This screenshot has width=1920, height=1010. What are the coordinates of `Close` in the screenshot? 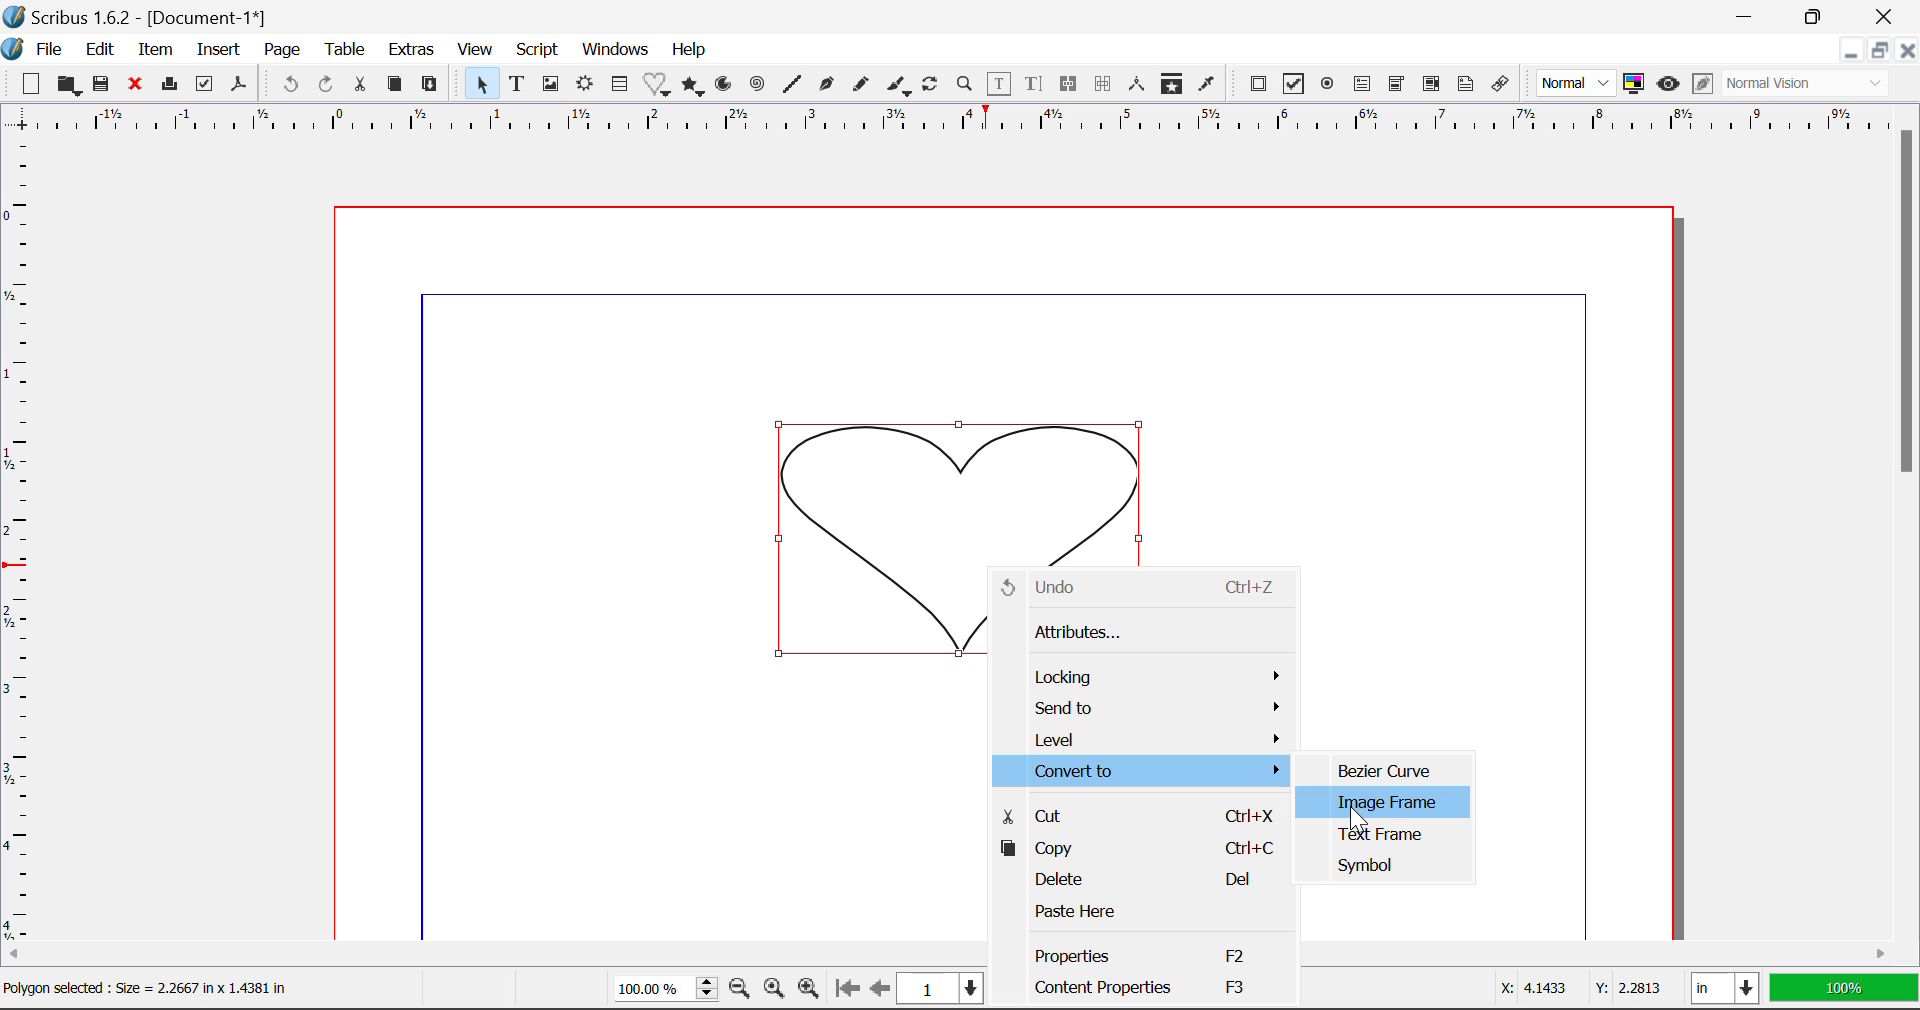 It's located at (1890, 16).